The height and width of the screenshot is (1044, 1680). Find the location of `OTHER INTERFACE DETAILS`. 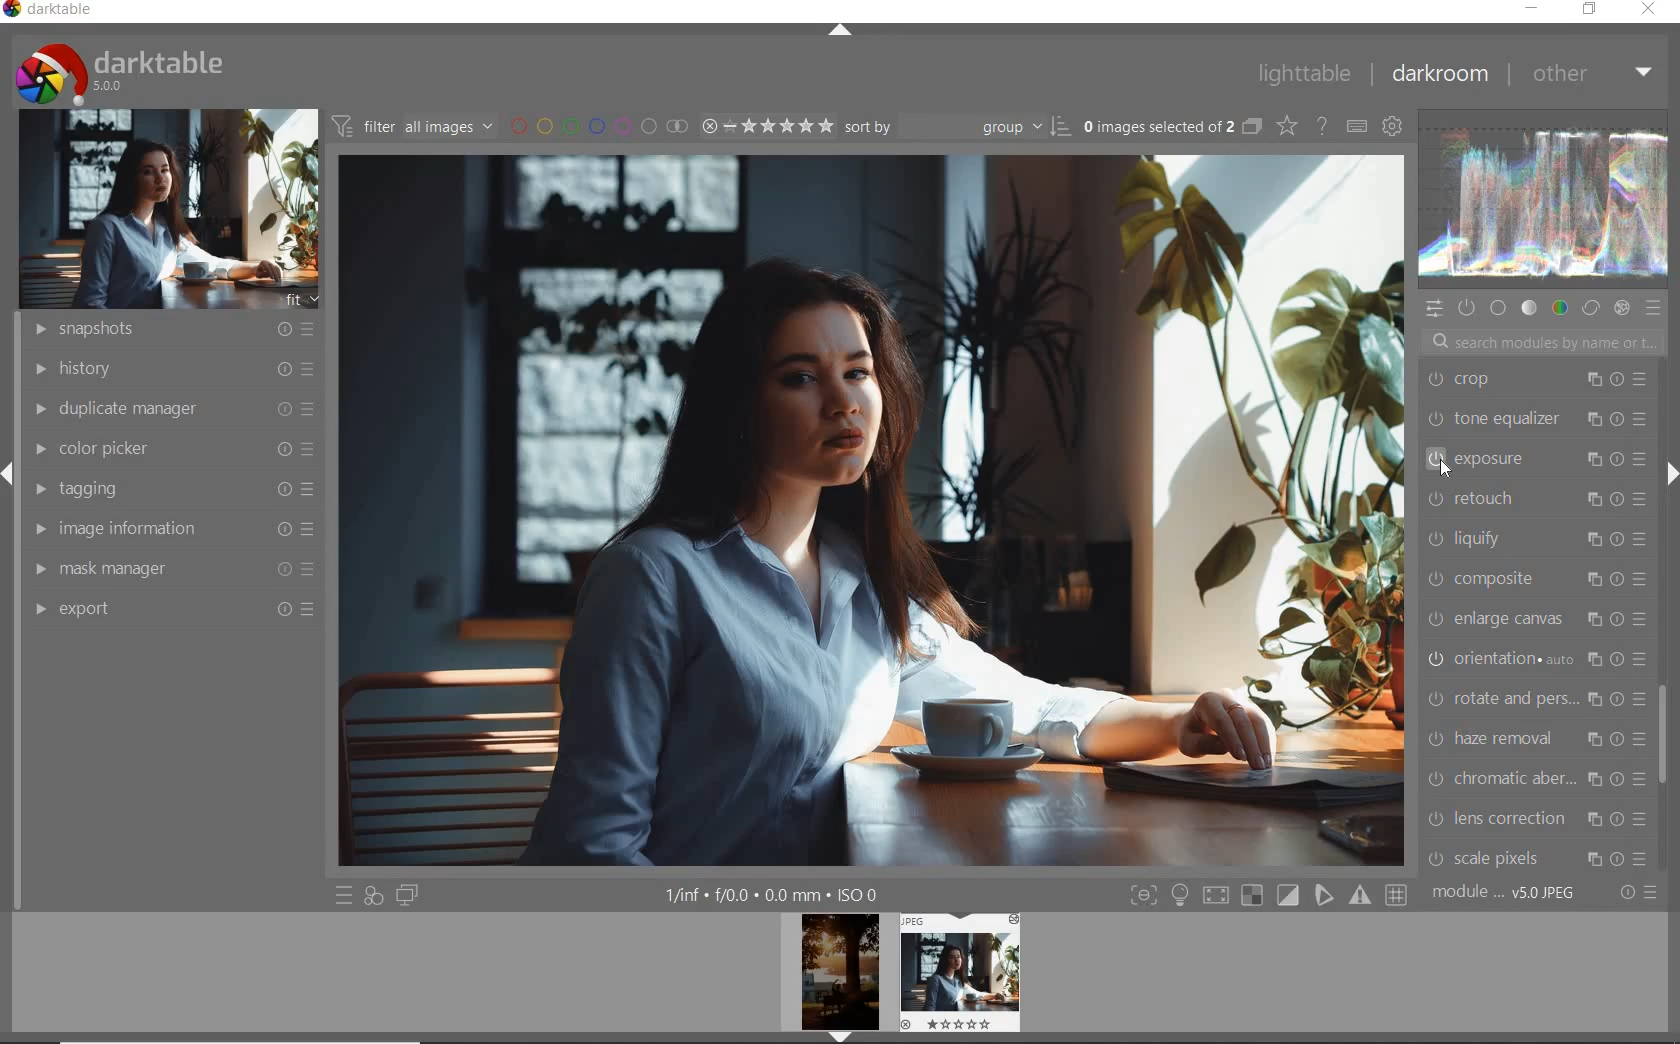

OTHER INTERFACE DETAILS is located at coordinates (773, 895).